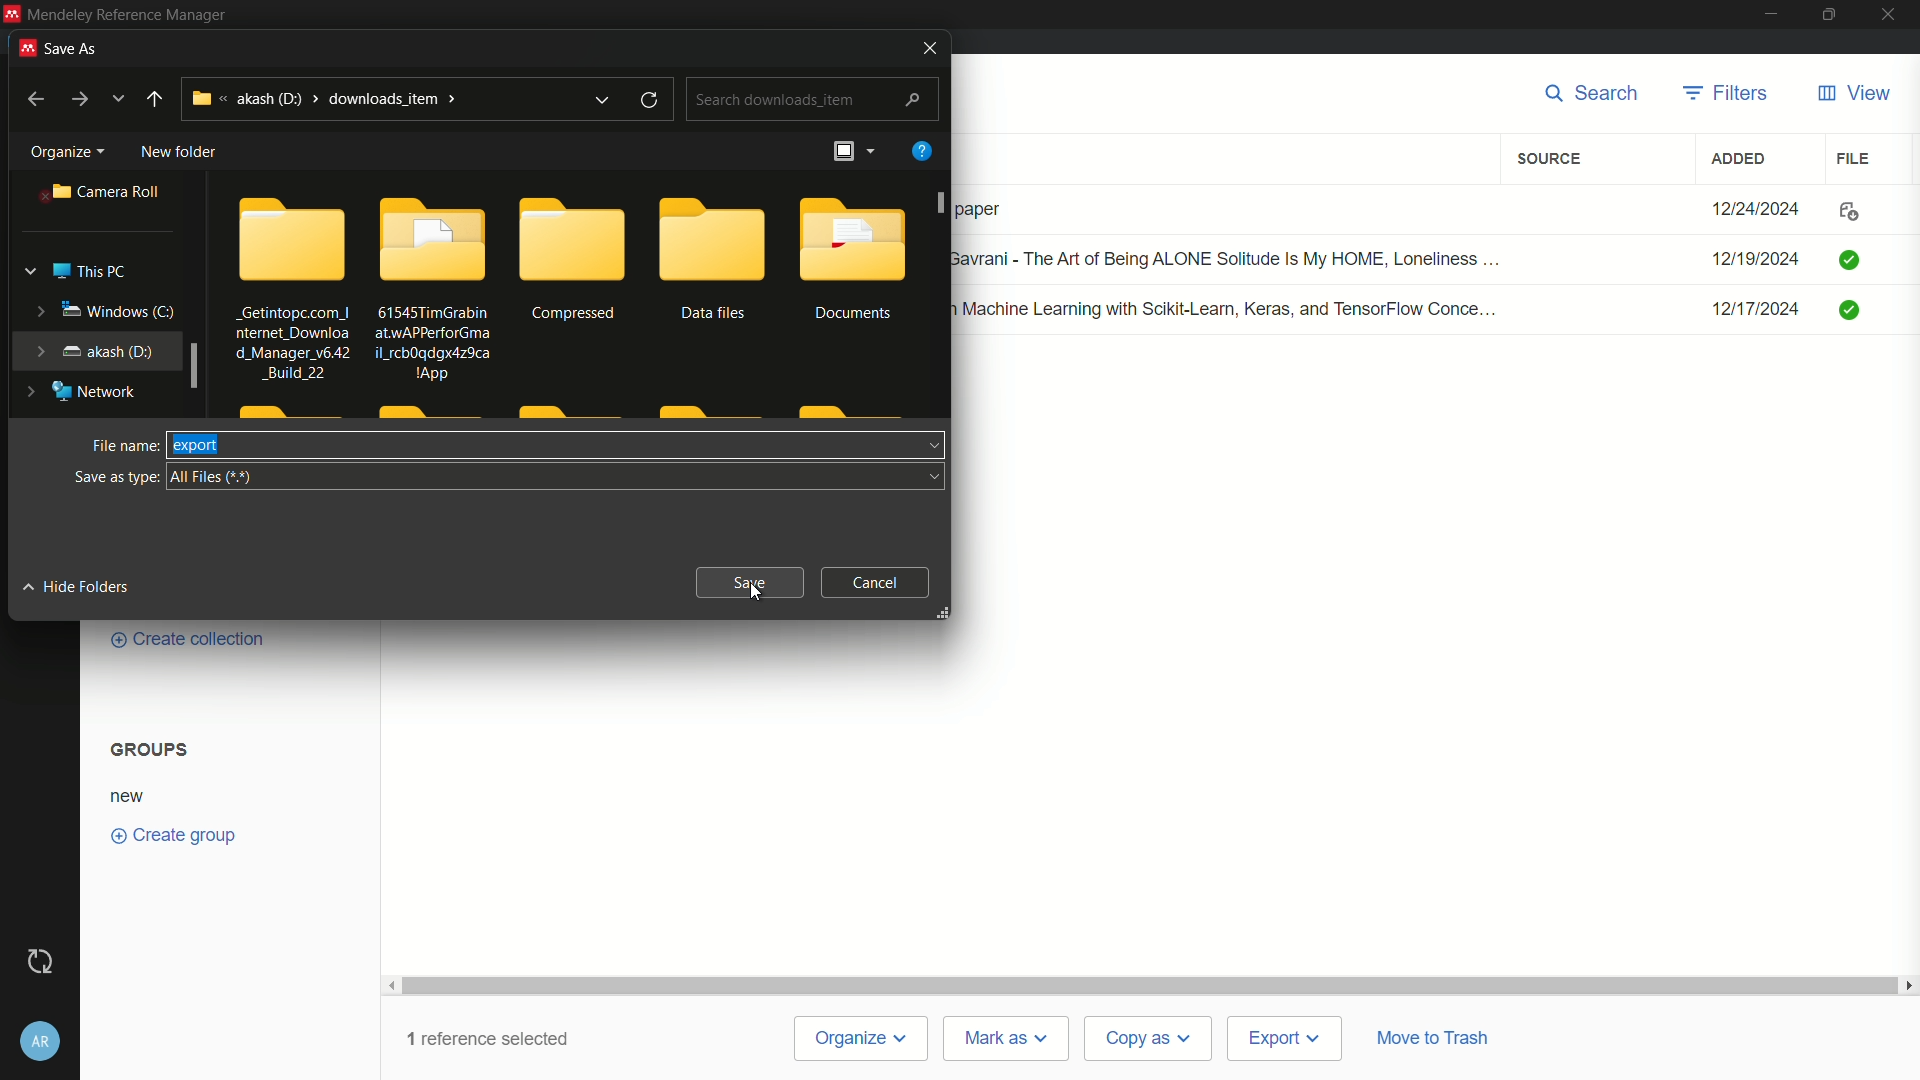 This screenshot has width=1920, height=1080. Describe the element at coordinates (863, 1040) in the screenshot. I see `organize` at that location.